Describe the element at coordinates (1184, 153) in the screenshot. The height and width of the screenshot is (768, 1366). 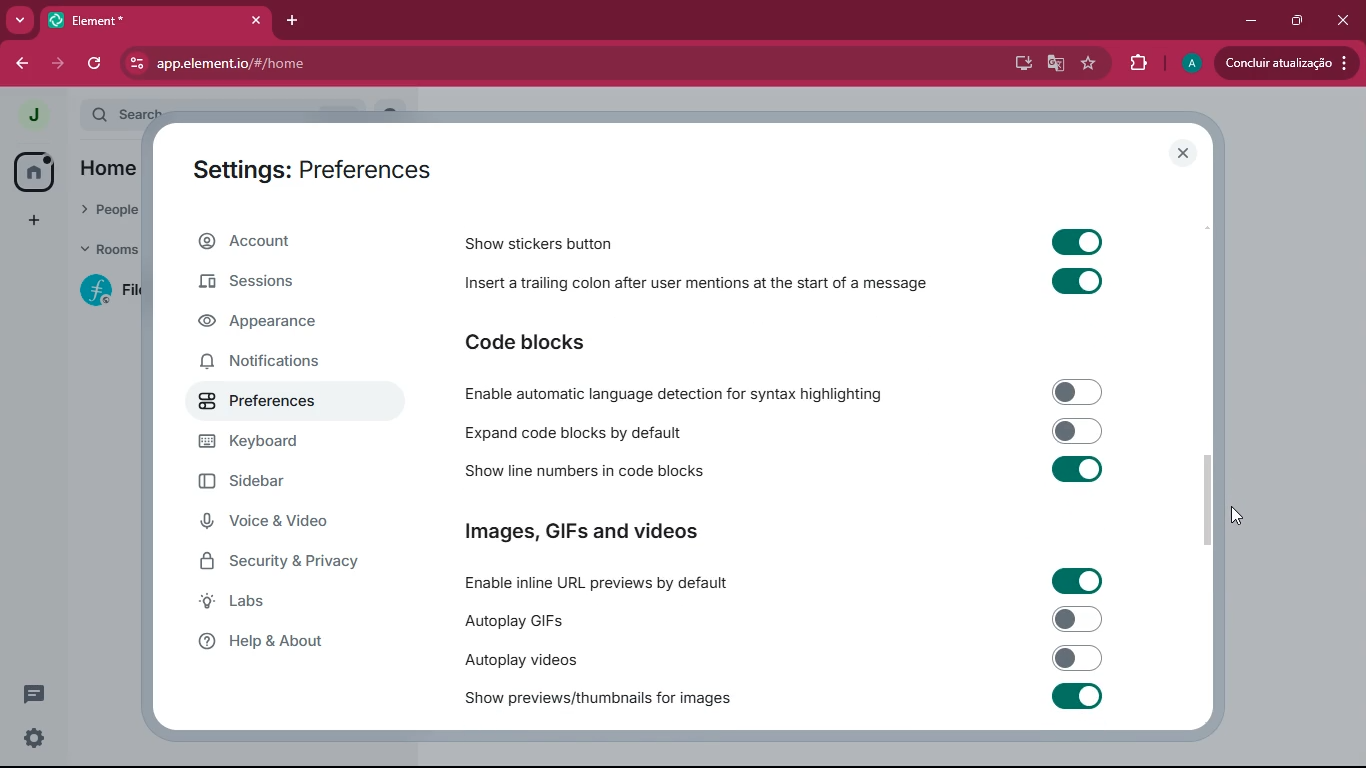
I see `close` at that location.